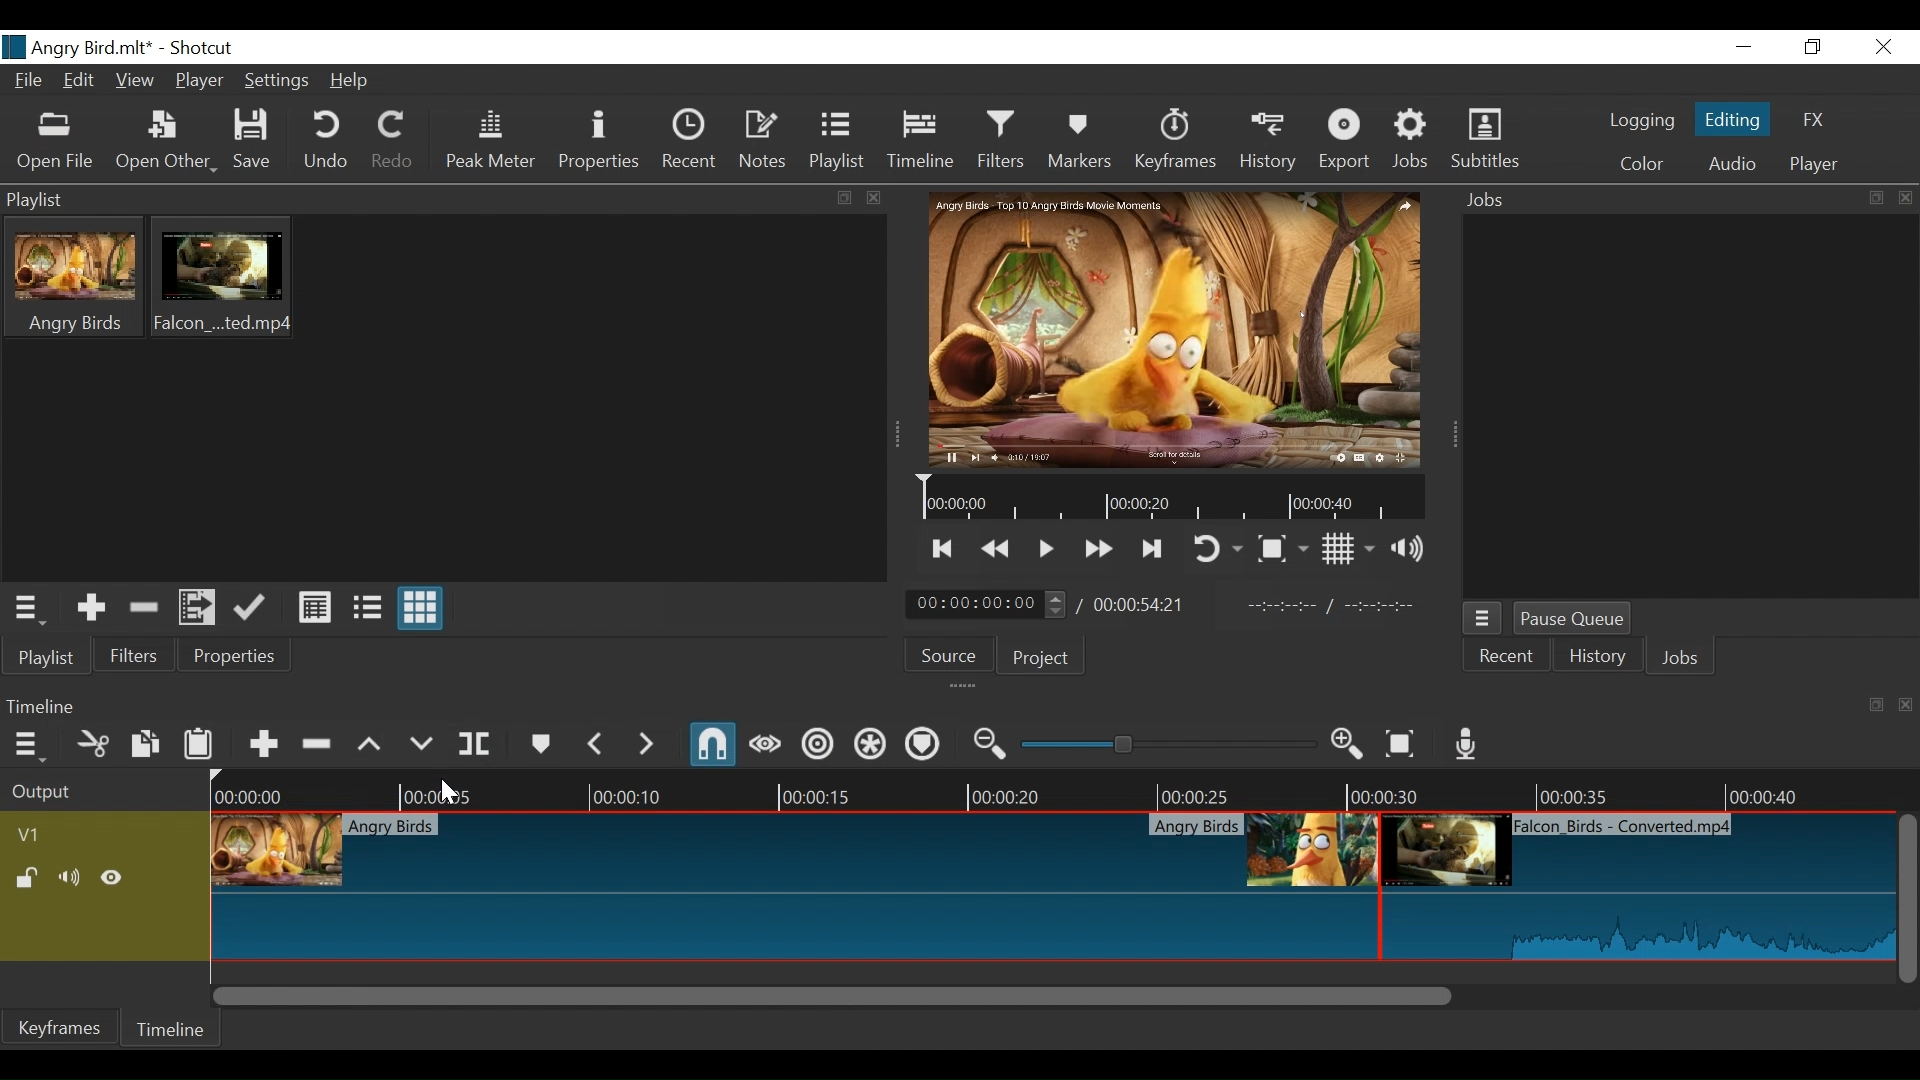 The image size is (1920, 1080). Describe the element at coordinates (420, 744) in the screenshot. I see `` at that location.